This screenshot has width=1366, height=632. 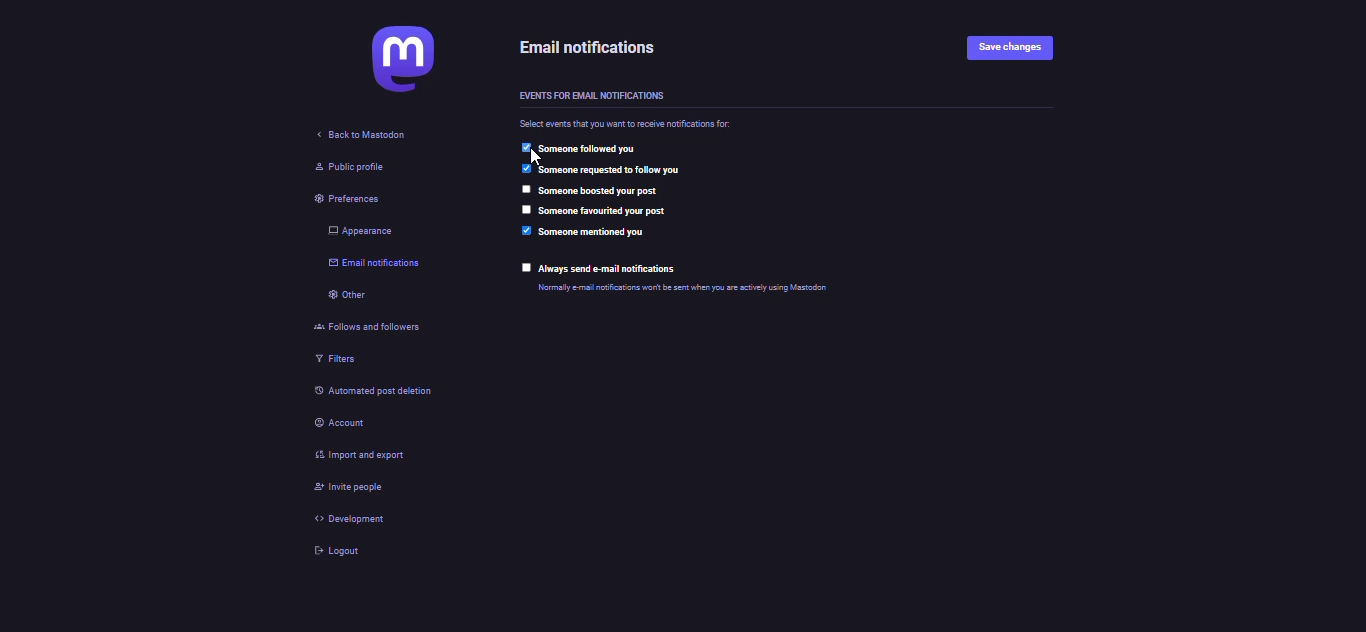 I want to click on import & export, so click(x=362, y=456).